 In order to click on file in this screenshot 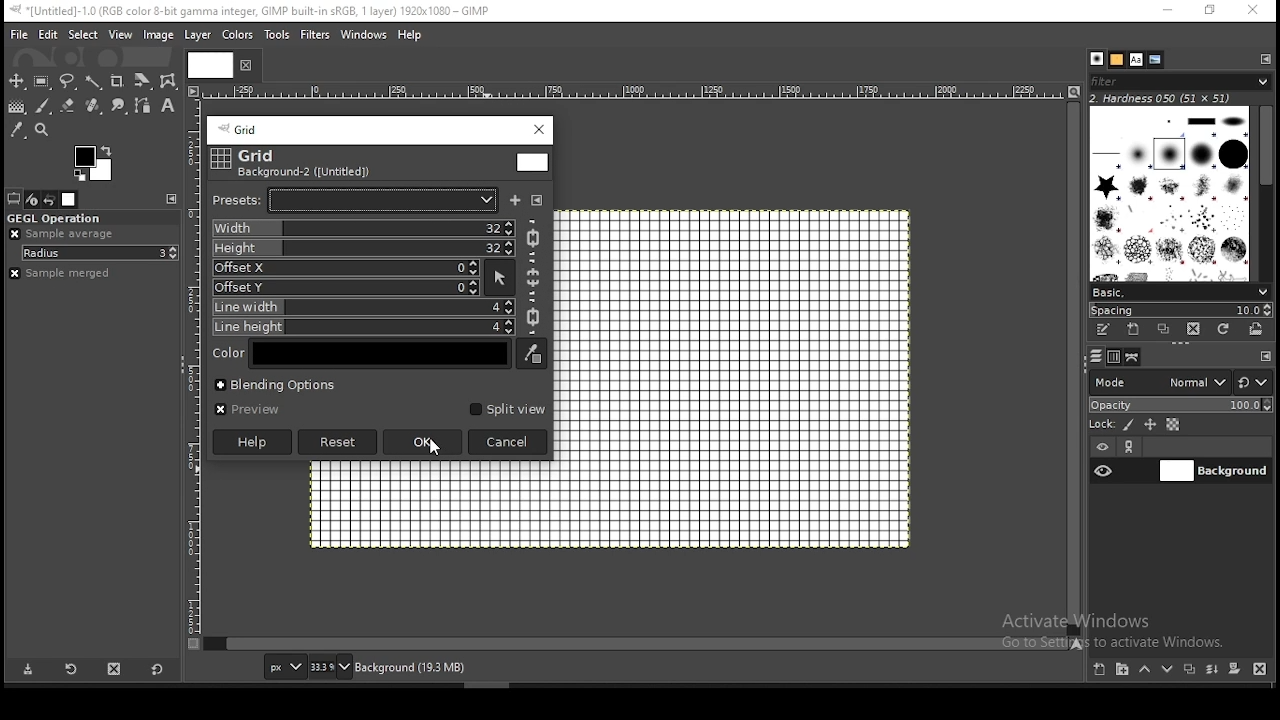, I will do `click(19, 34)`.